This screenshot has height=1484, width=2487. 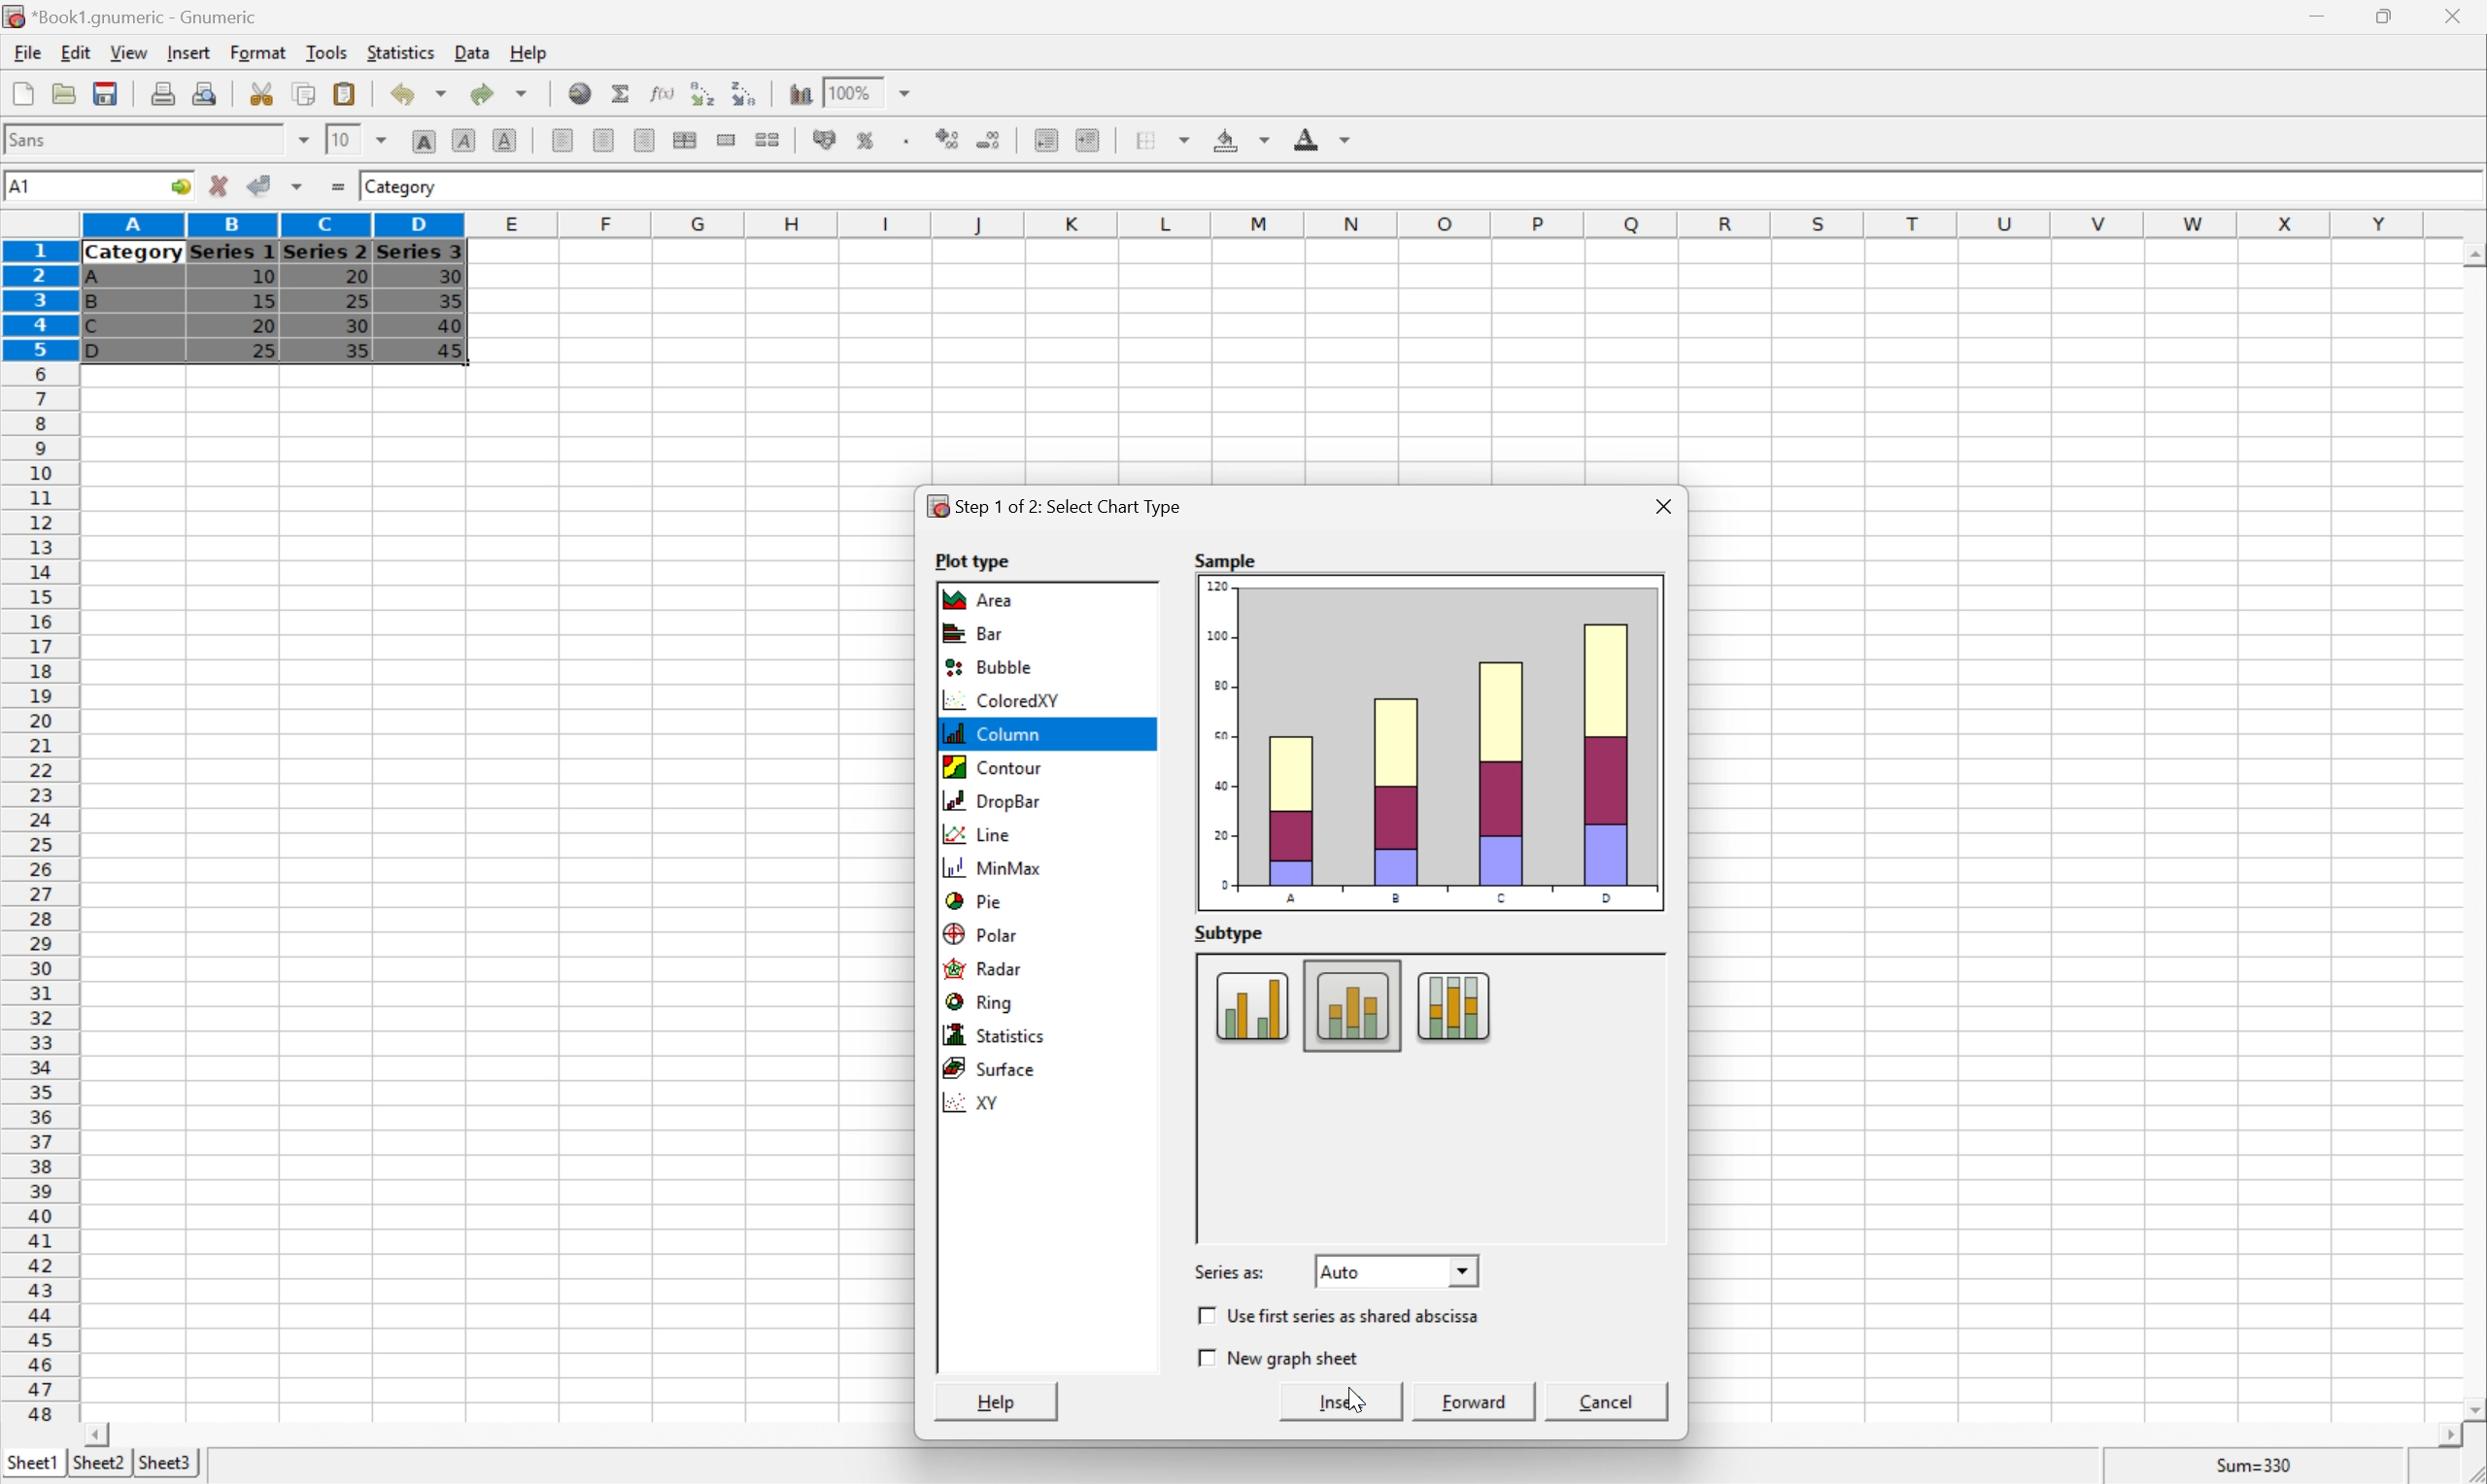 What do you see at coordinates (986, 669) in the screenshot?
I see `Bubble` at bounding box center [986, 669].